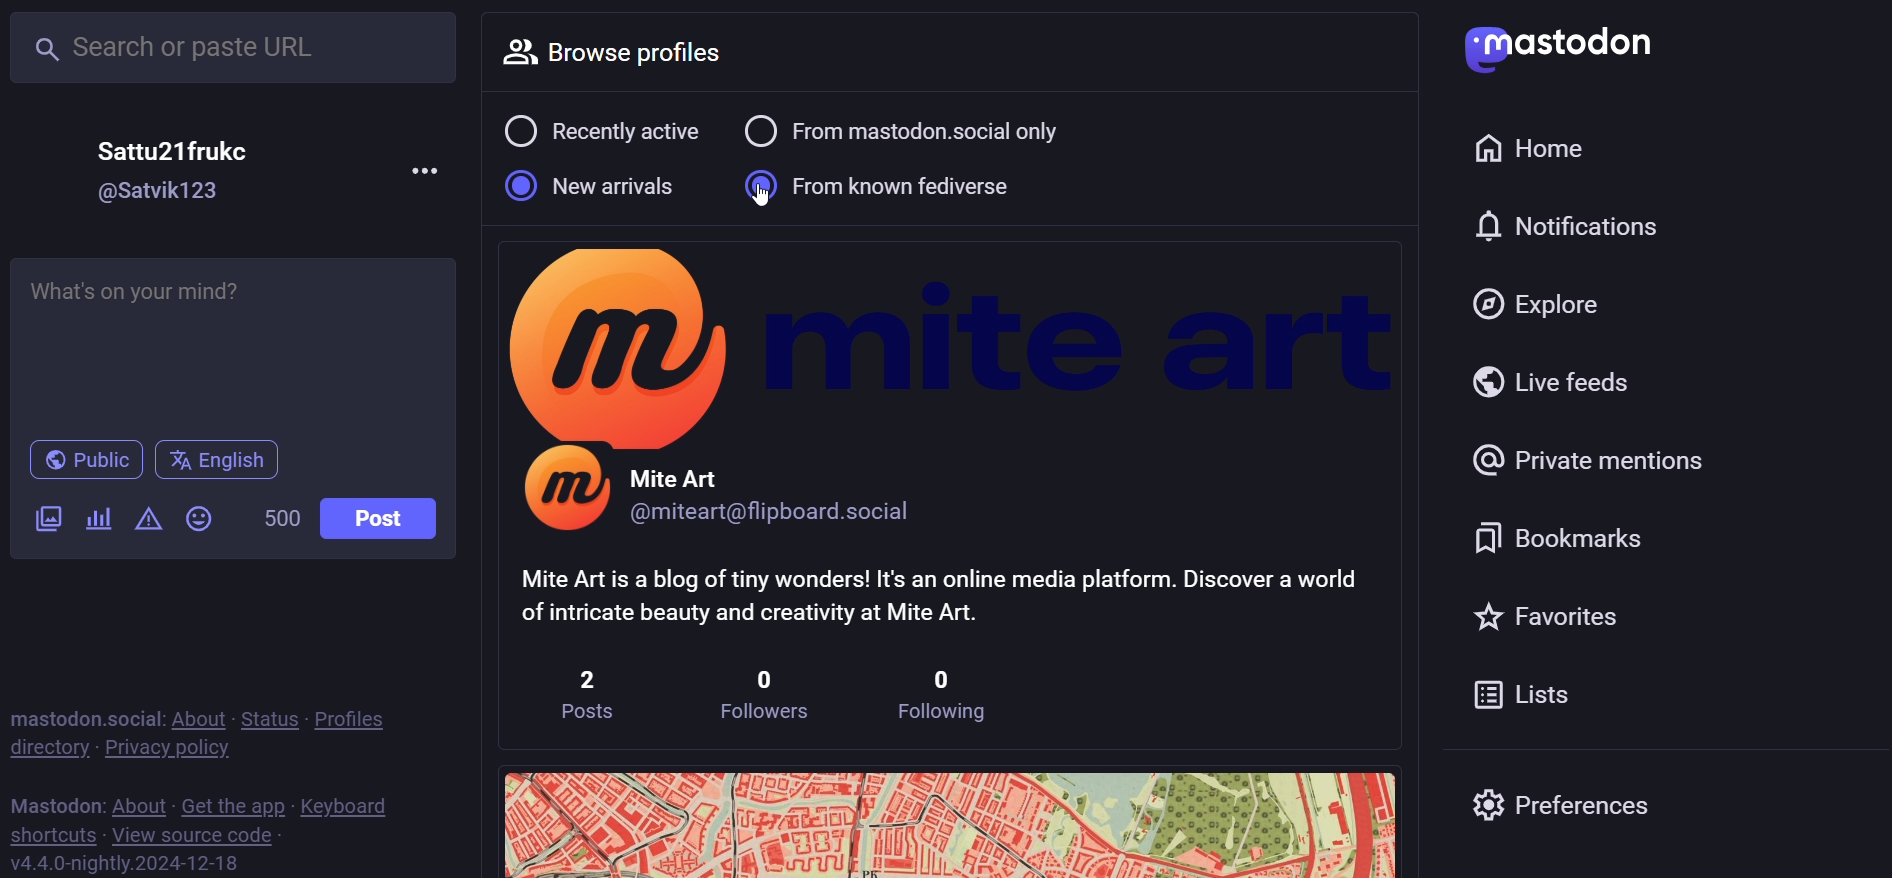 This screenshot has width=1892, height=878. What do you see at coordinates (232, 48) in the screenshot?
I see `Search or paste URL` at bounding box center [232, 48].